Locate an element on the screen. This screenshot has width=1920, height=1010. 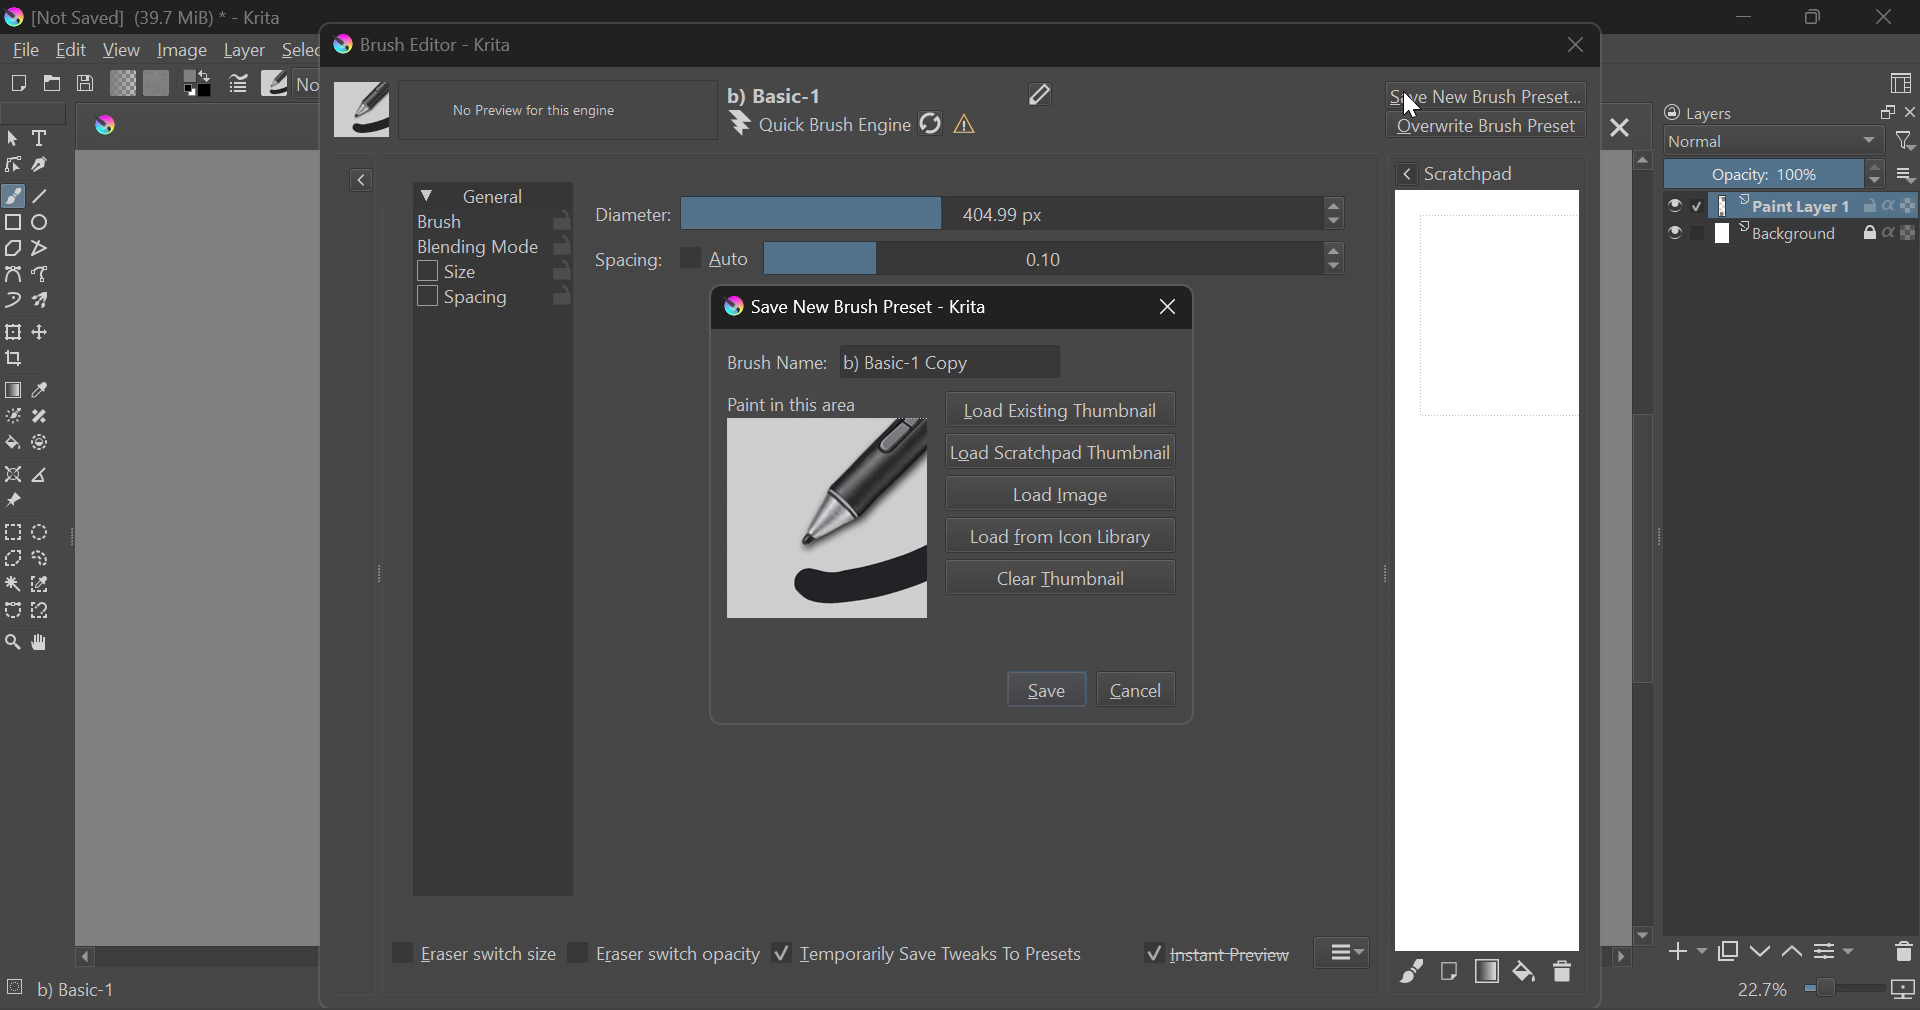
Open is located at coordinates (50, 82).